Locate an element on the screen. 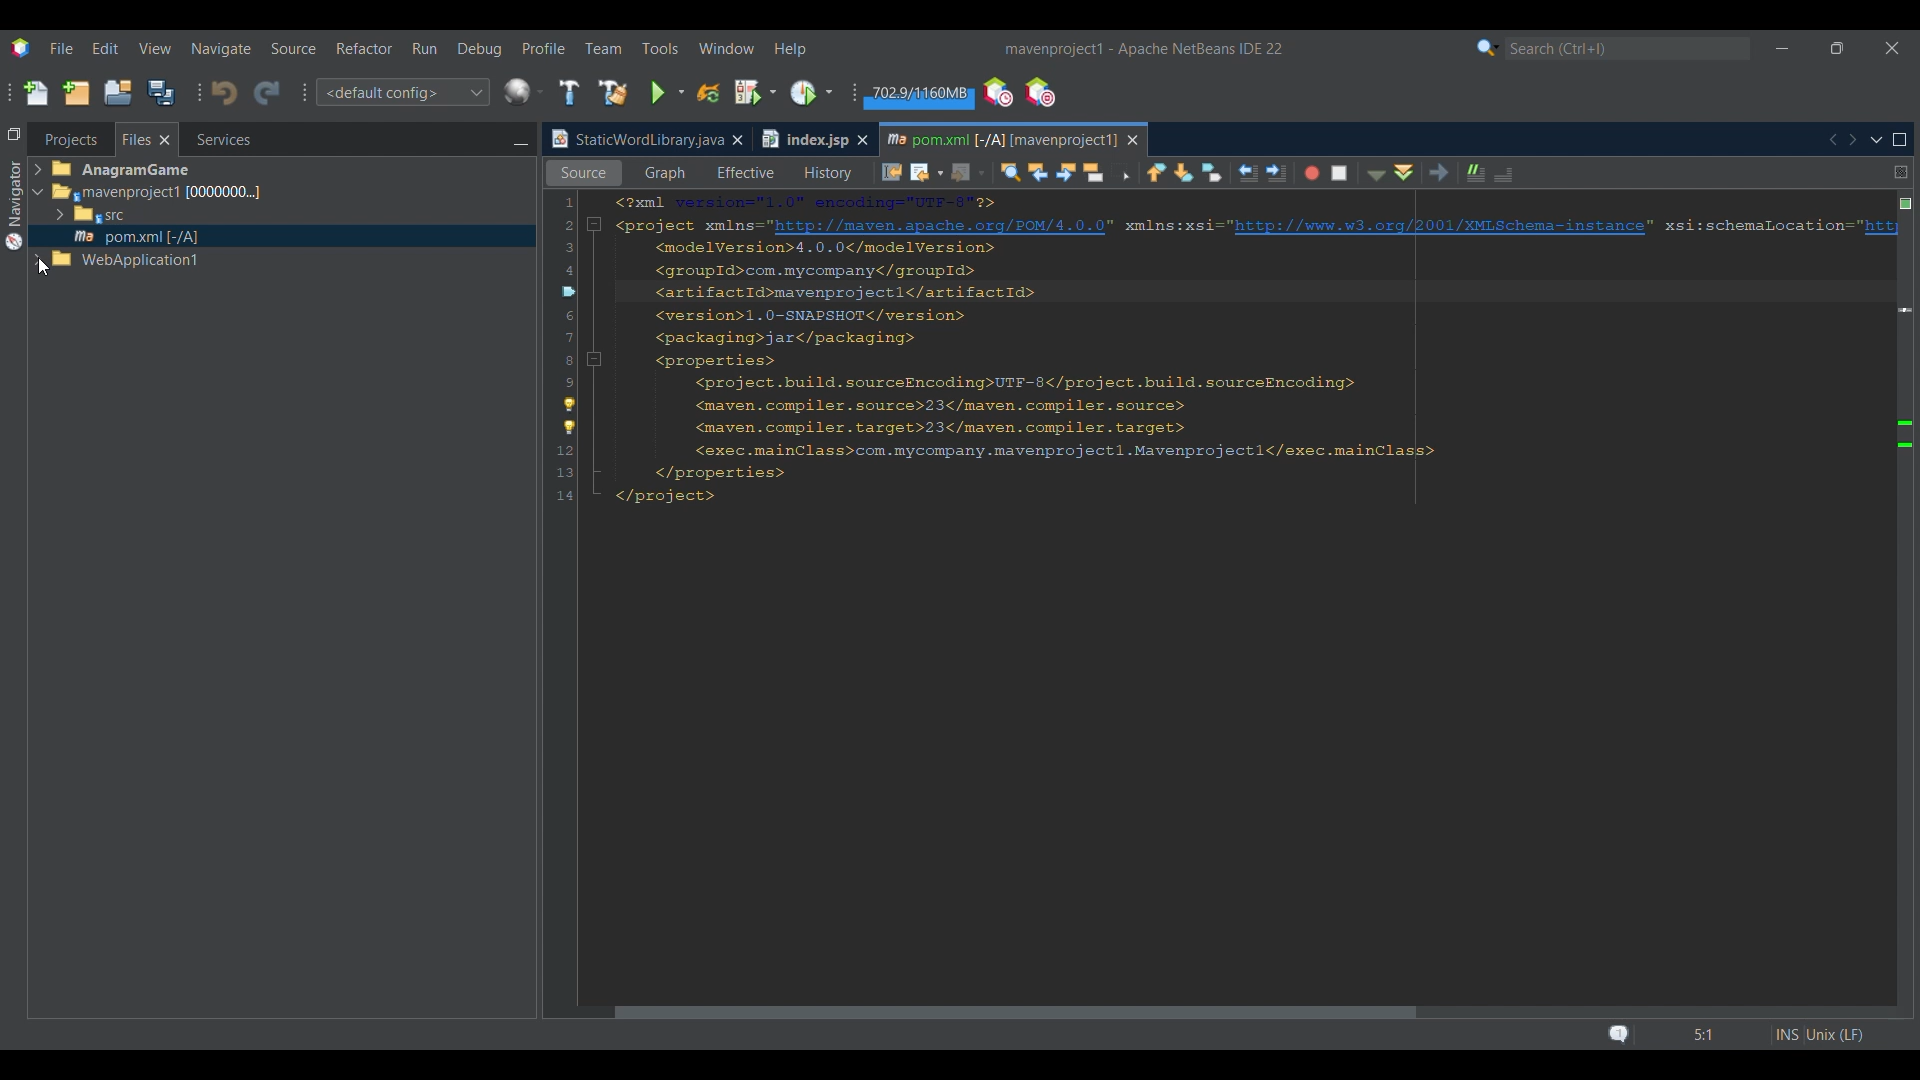 This screenshot has width=1920, height=1080. Uncomment is located at coordinates (1511, 172).